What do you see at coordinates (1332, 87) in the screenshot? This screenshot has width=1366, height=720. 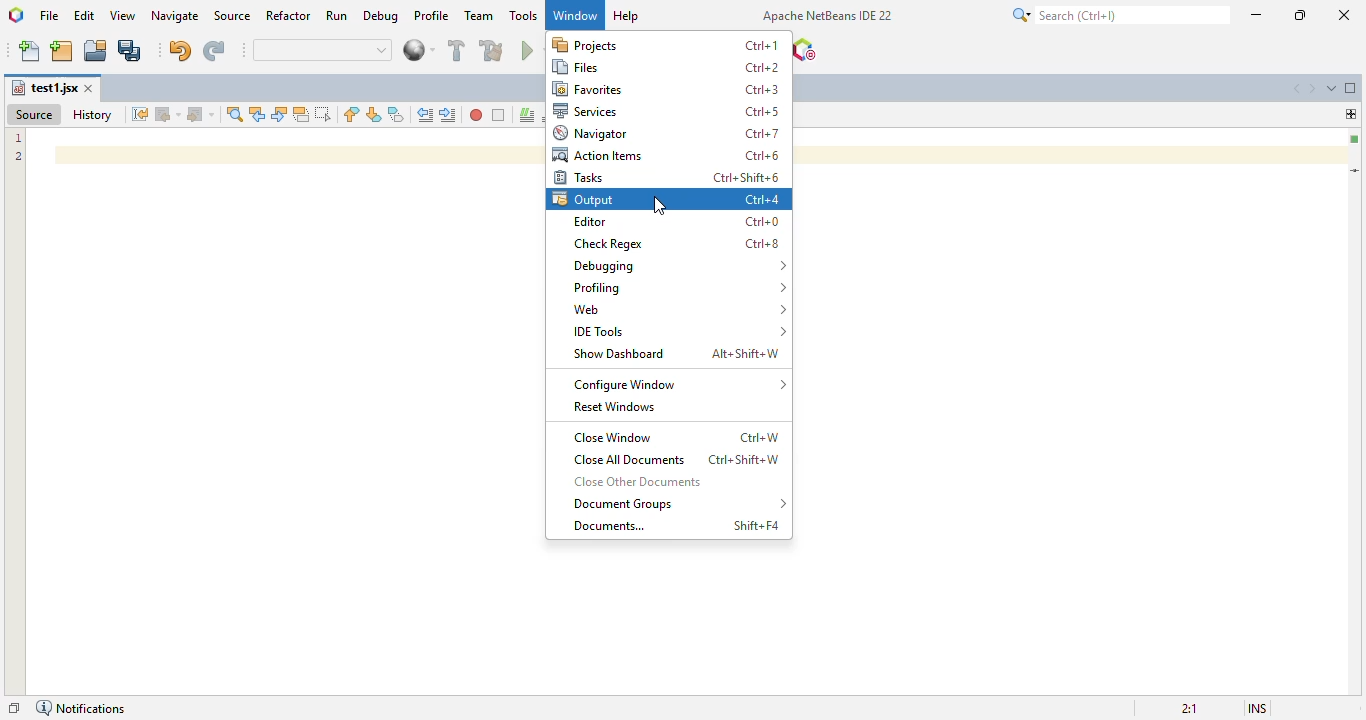 I see `show opened documents list` at bounding box center [1332, 87].